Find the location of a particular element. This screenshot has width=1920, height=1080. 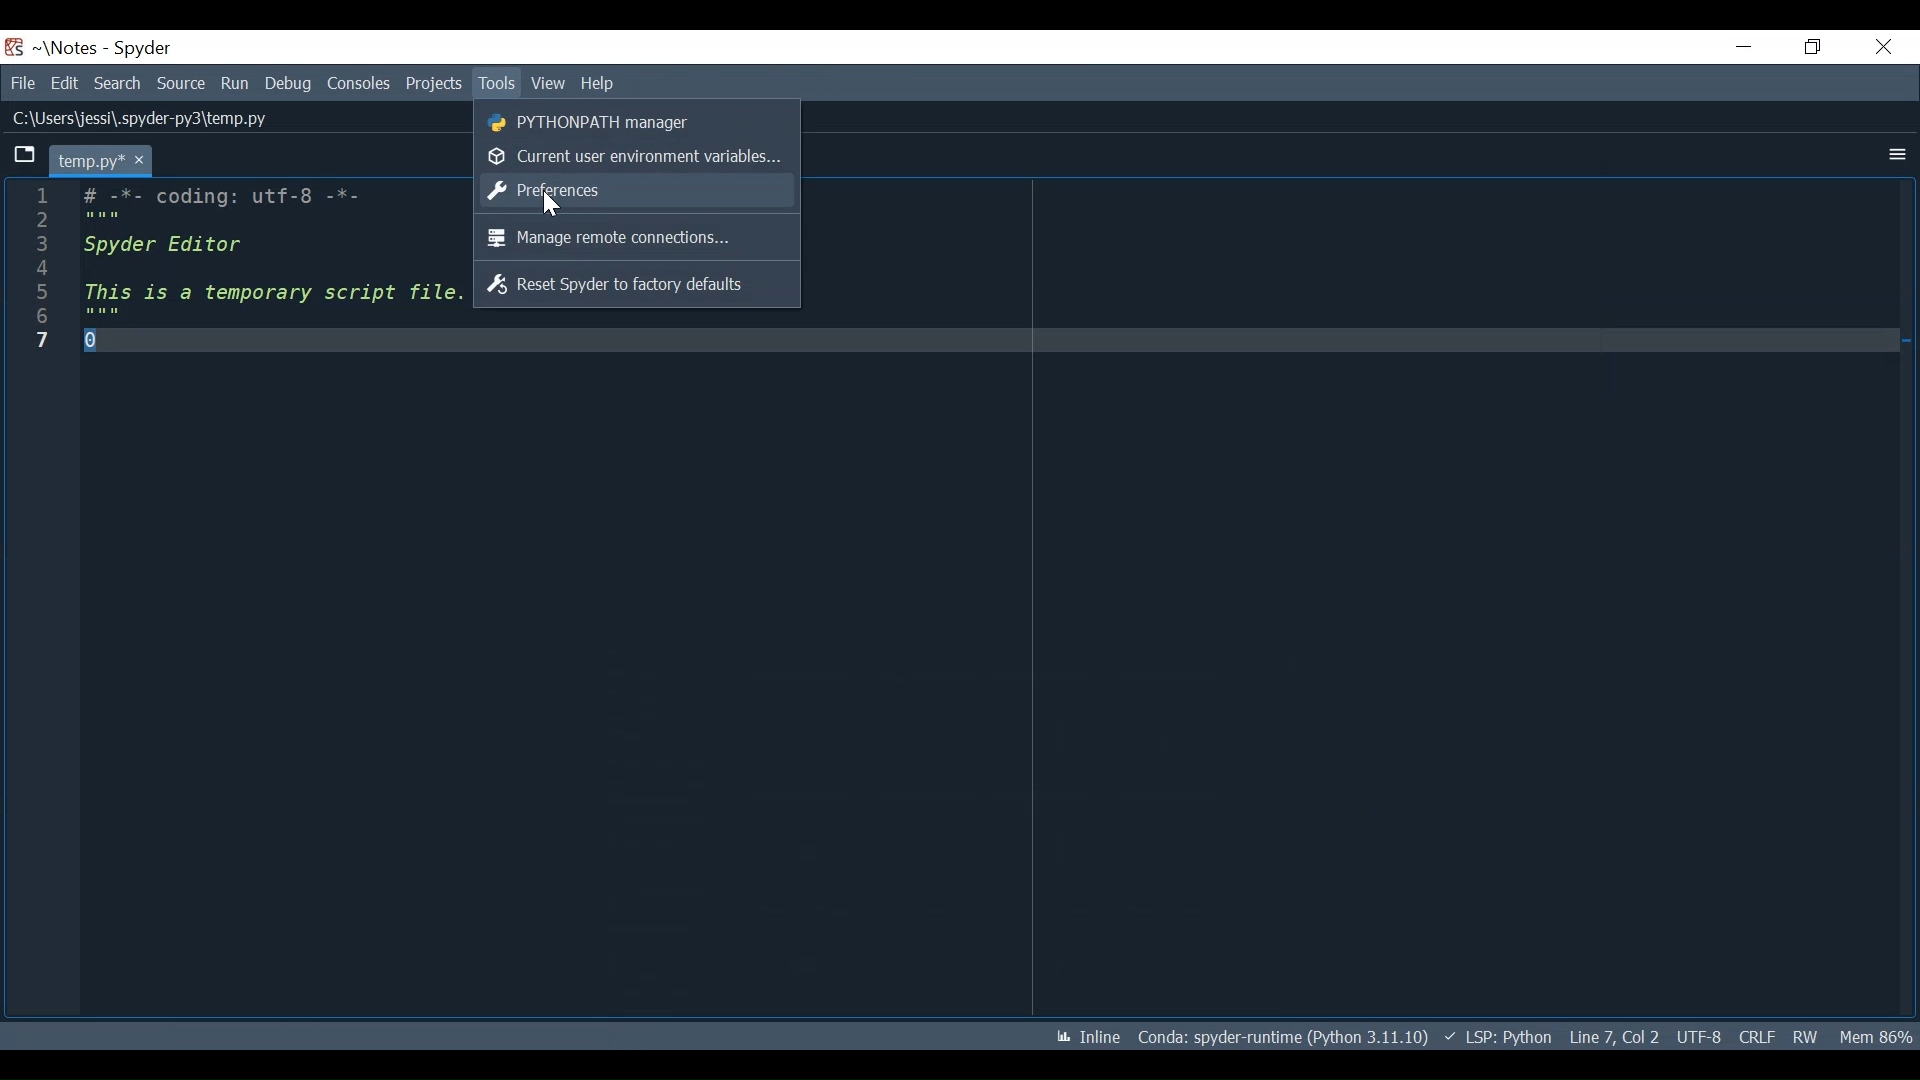

File Encoding is located at coordinates (1699, 1035).